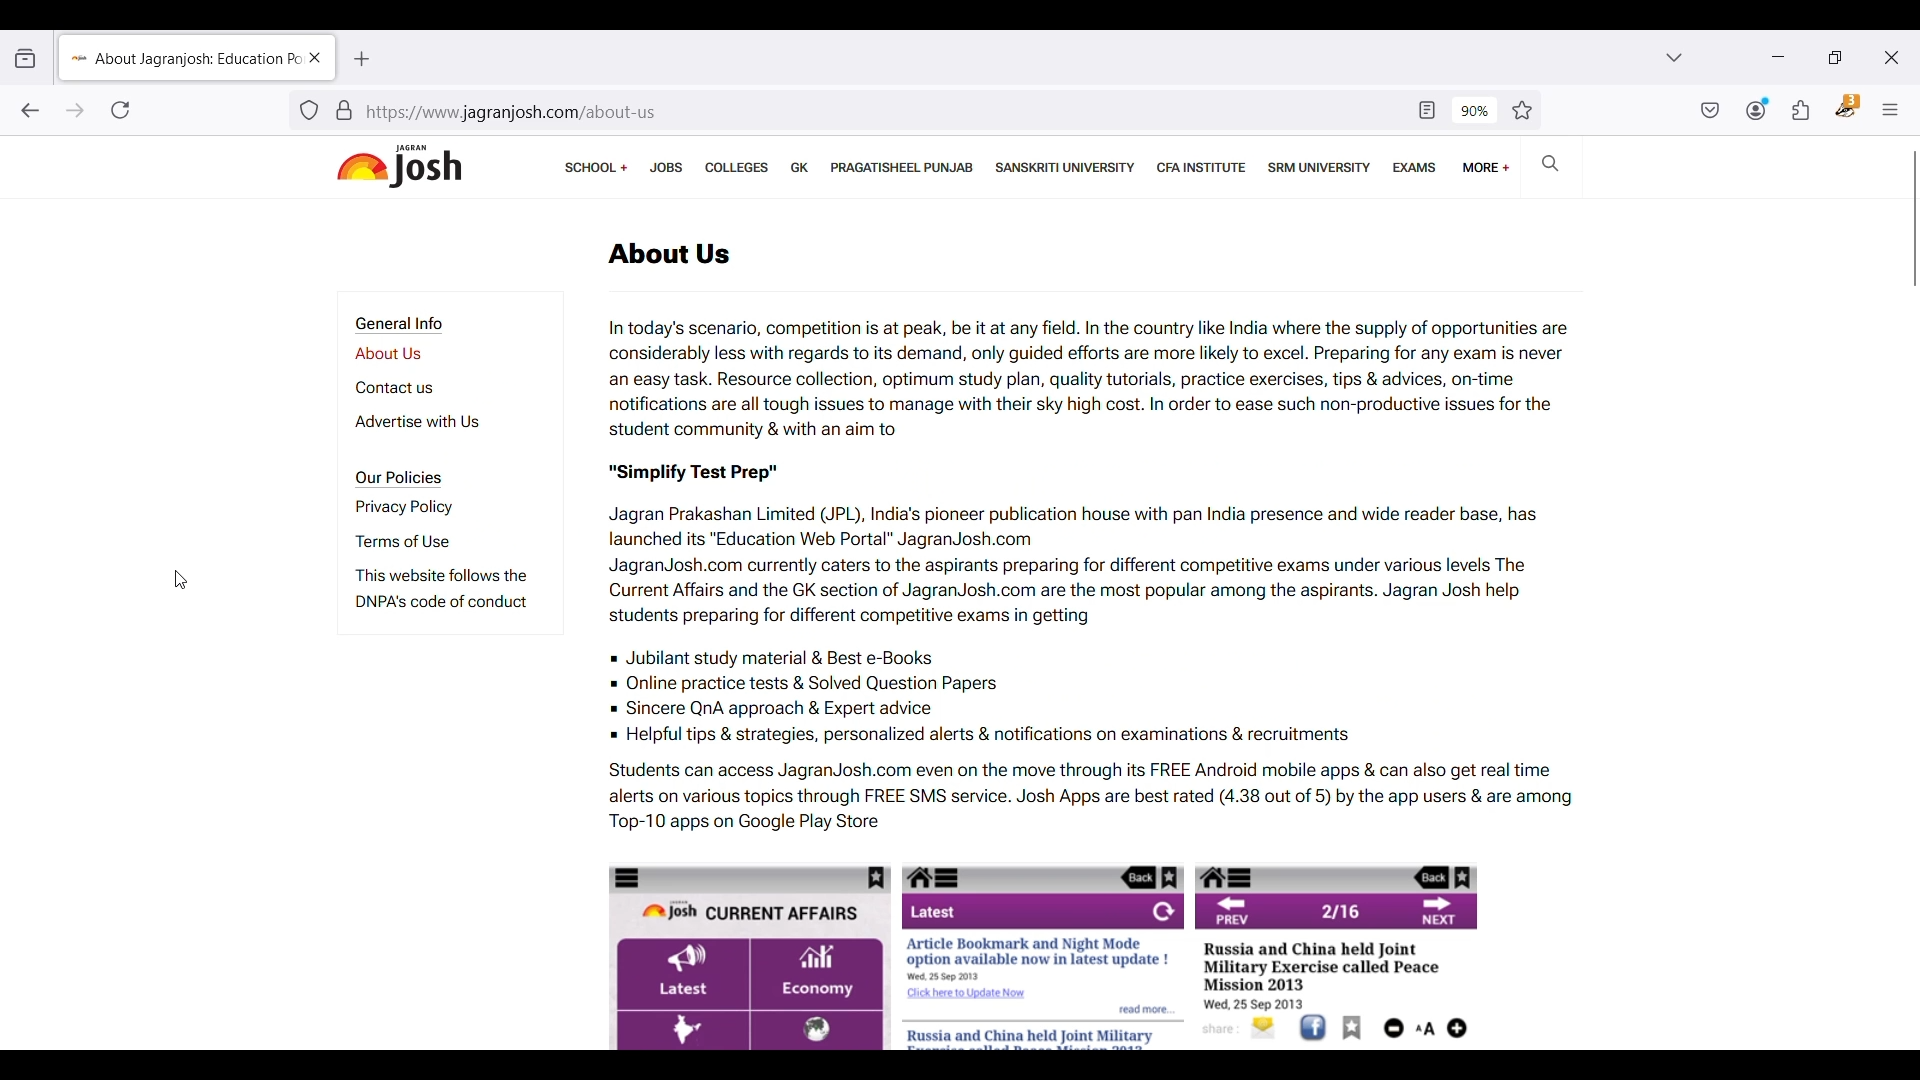 The image size is (1920, 1080). What do you see at coordinates (1711, 110) in the screenshot?
I see `Save to pocket` at bounding box center [1711, 110].